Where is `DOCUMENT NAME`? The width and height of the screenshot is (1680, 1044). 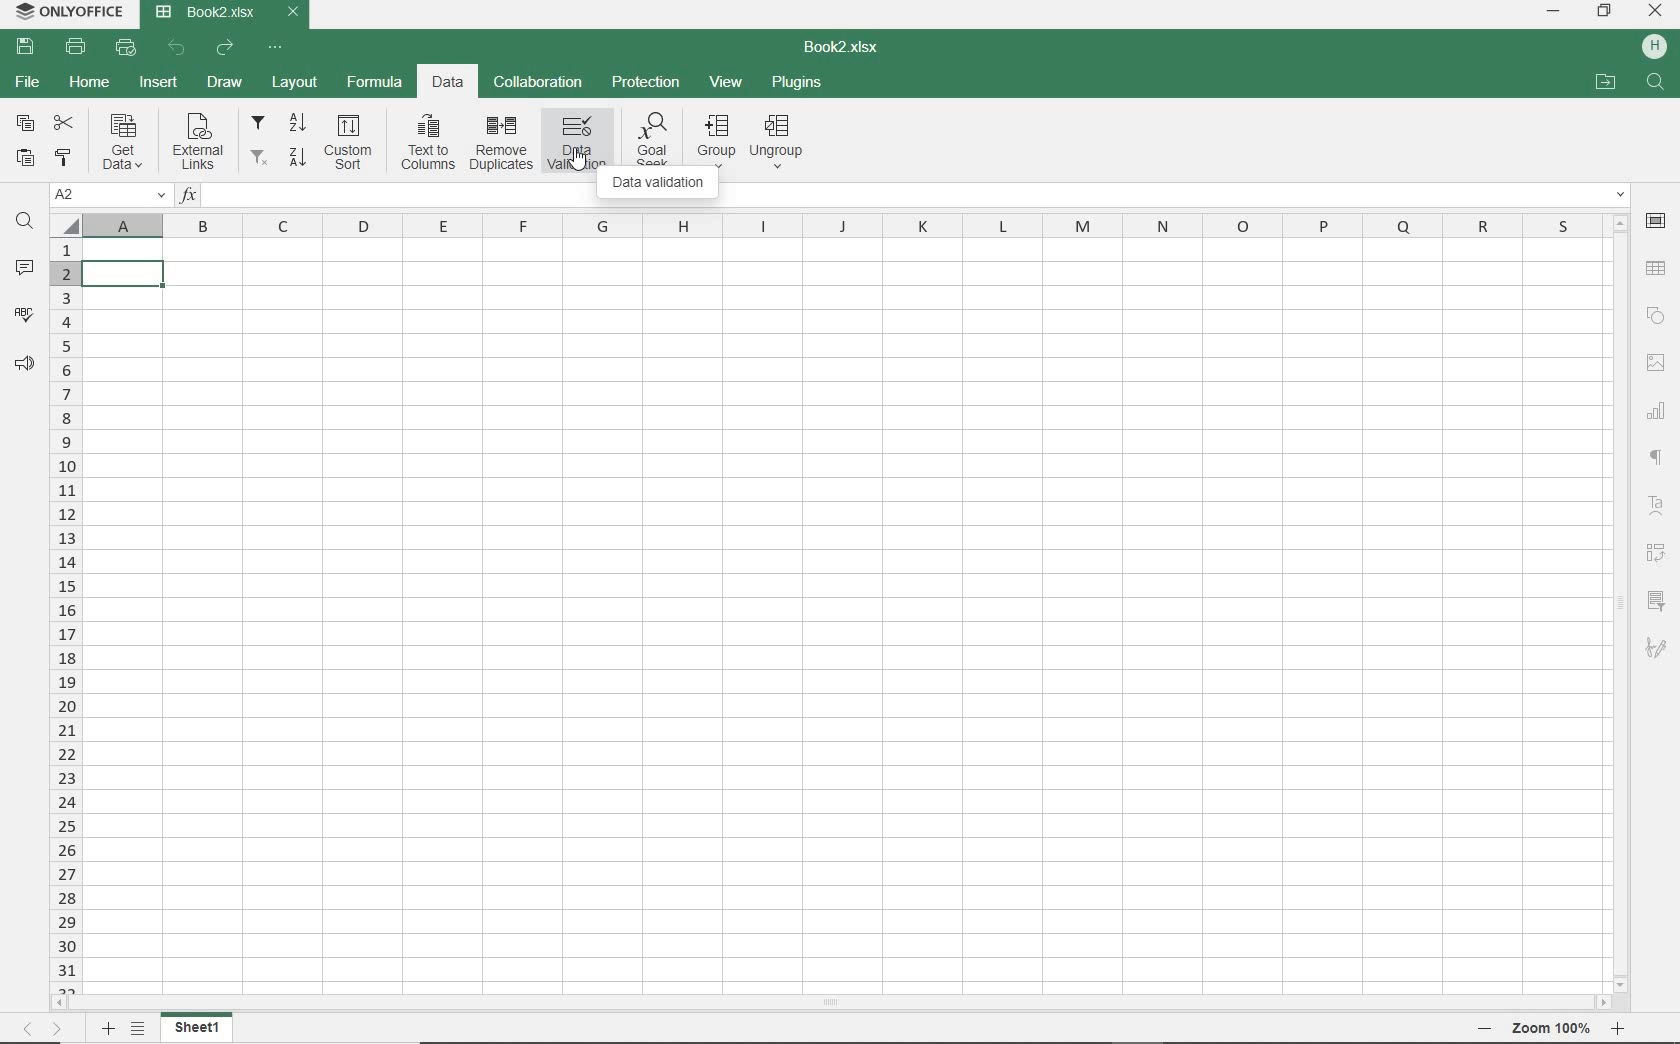
DOCUMENT NAME is located at coordinates (842, 47).